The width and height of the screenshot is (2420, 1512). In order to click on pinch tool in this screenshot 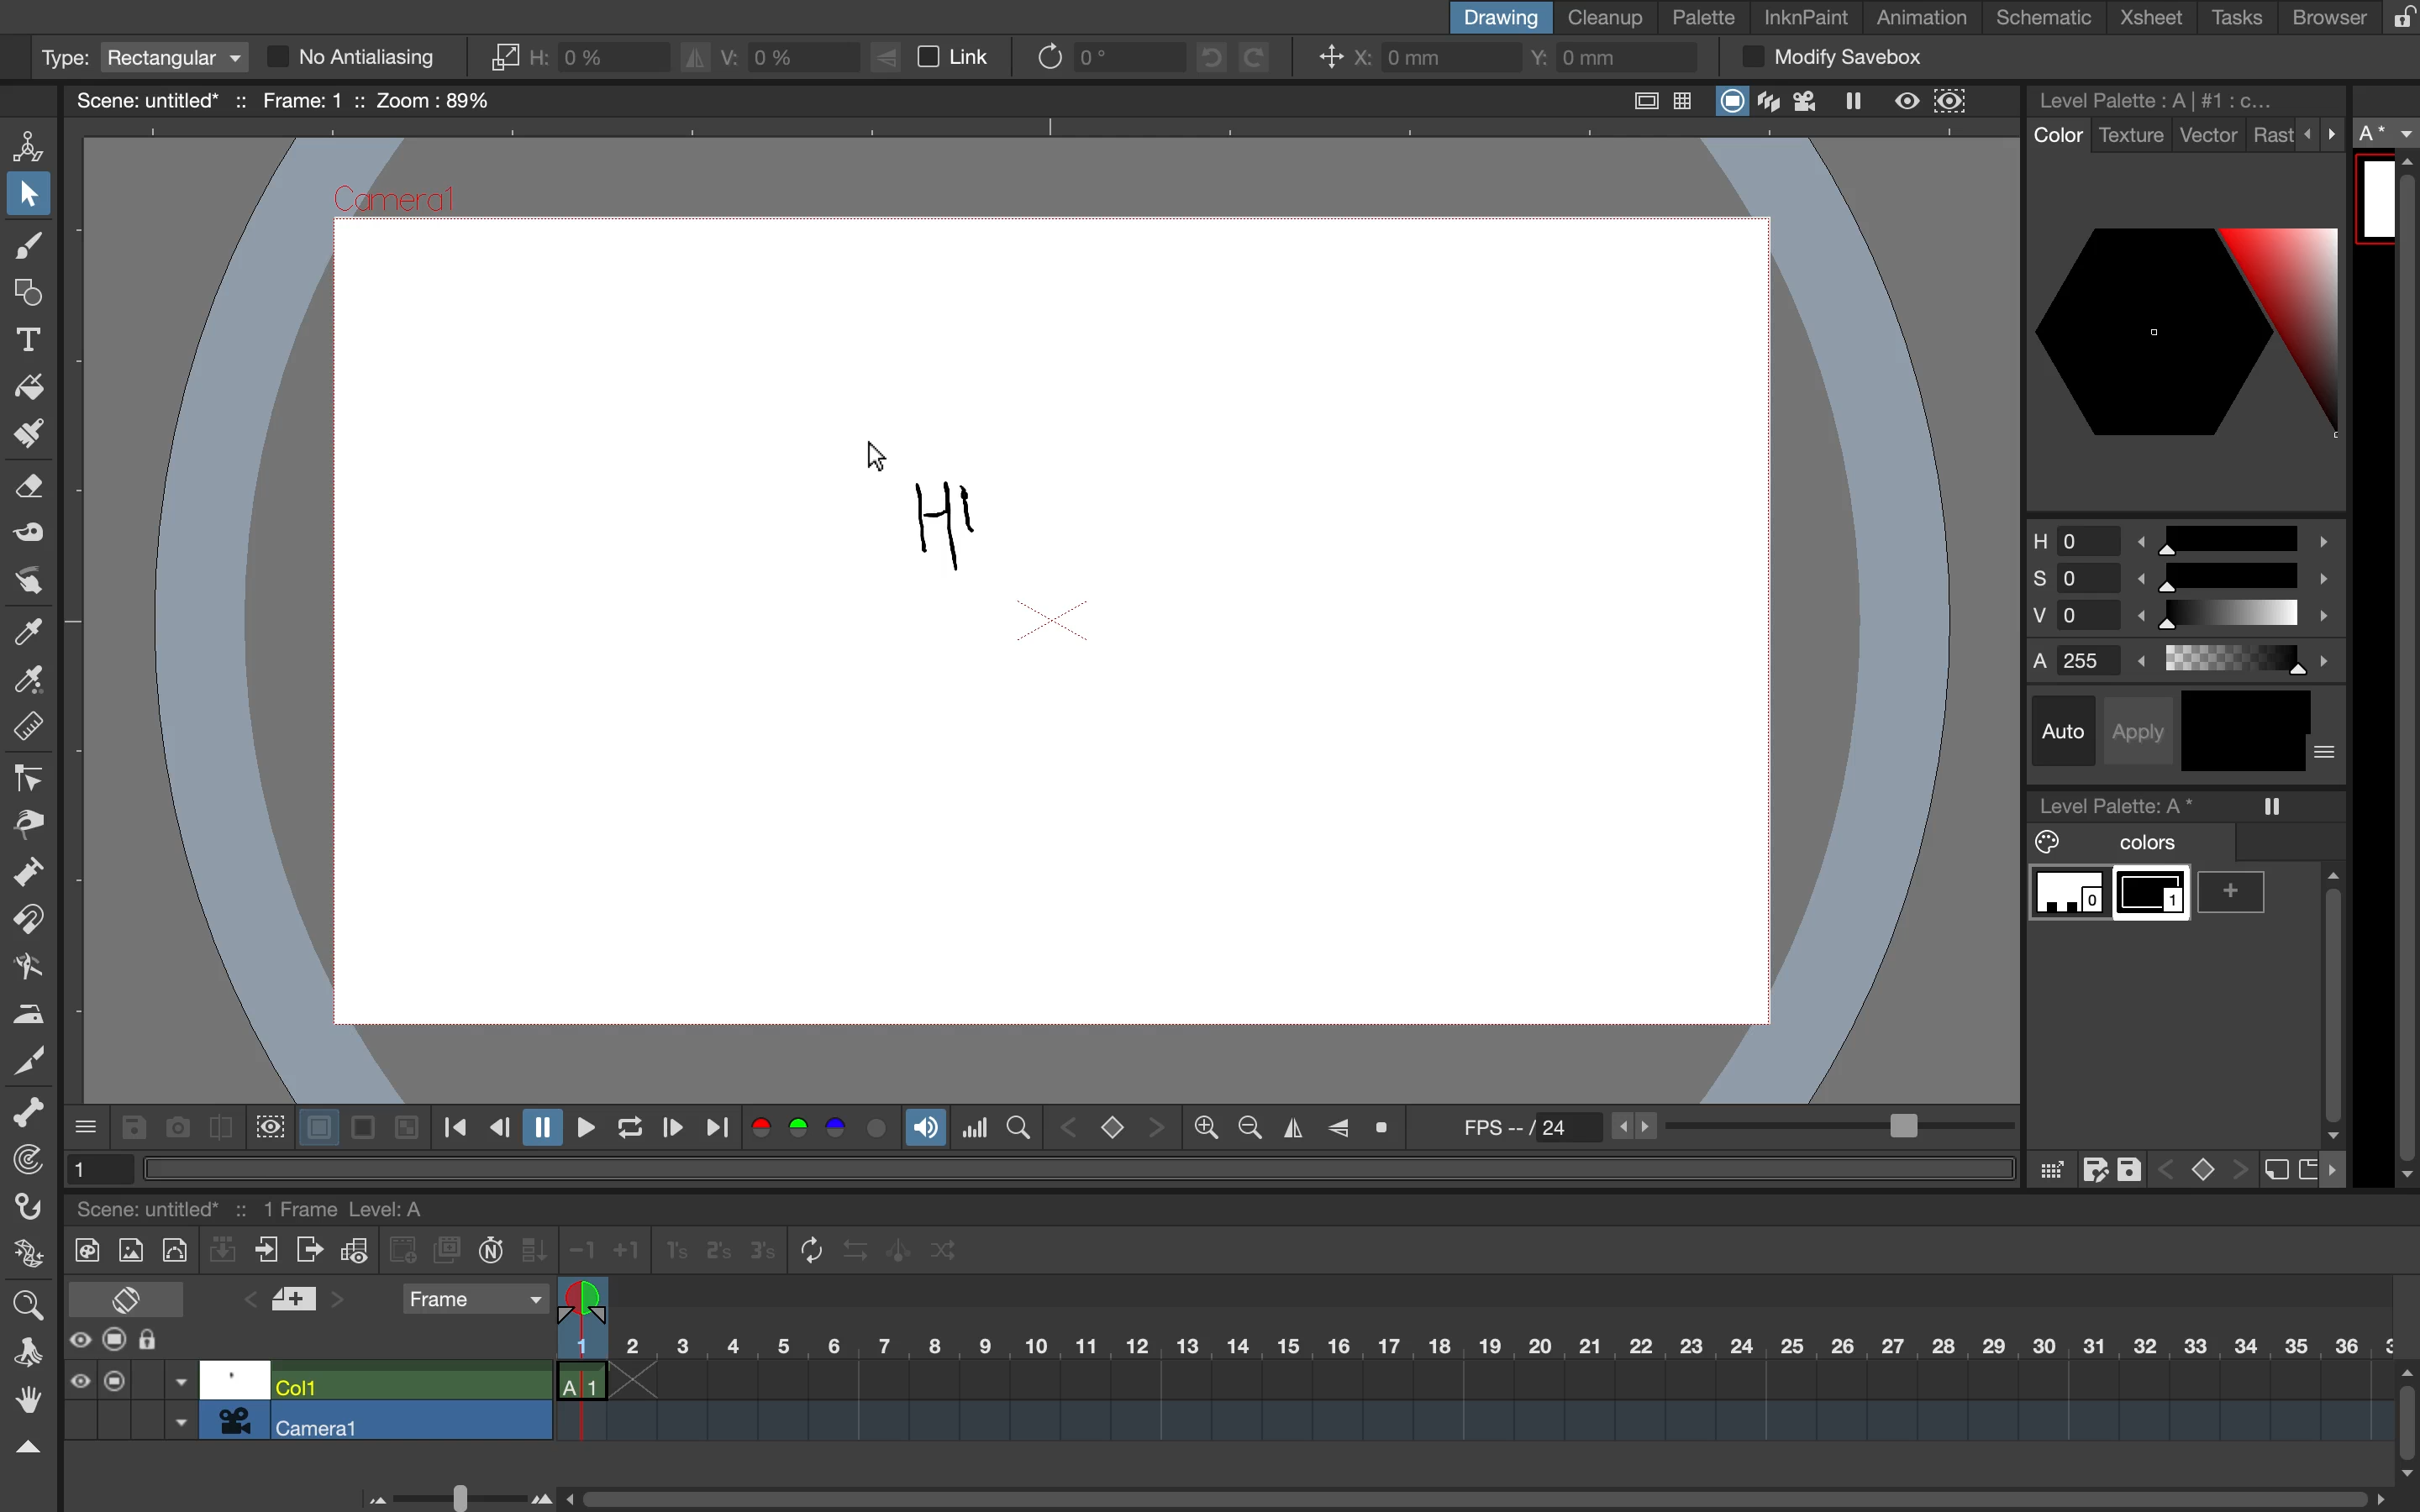, I will do `click(30, 823)`.